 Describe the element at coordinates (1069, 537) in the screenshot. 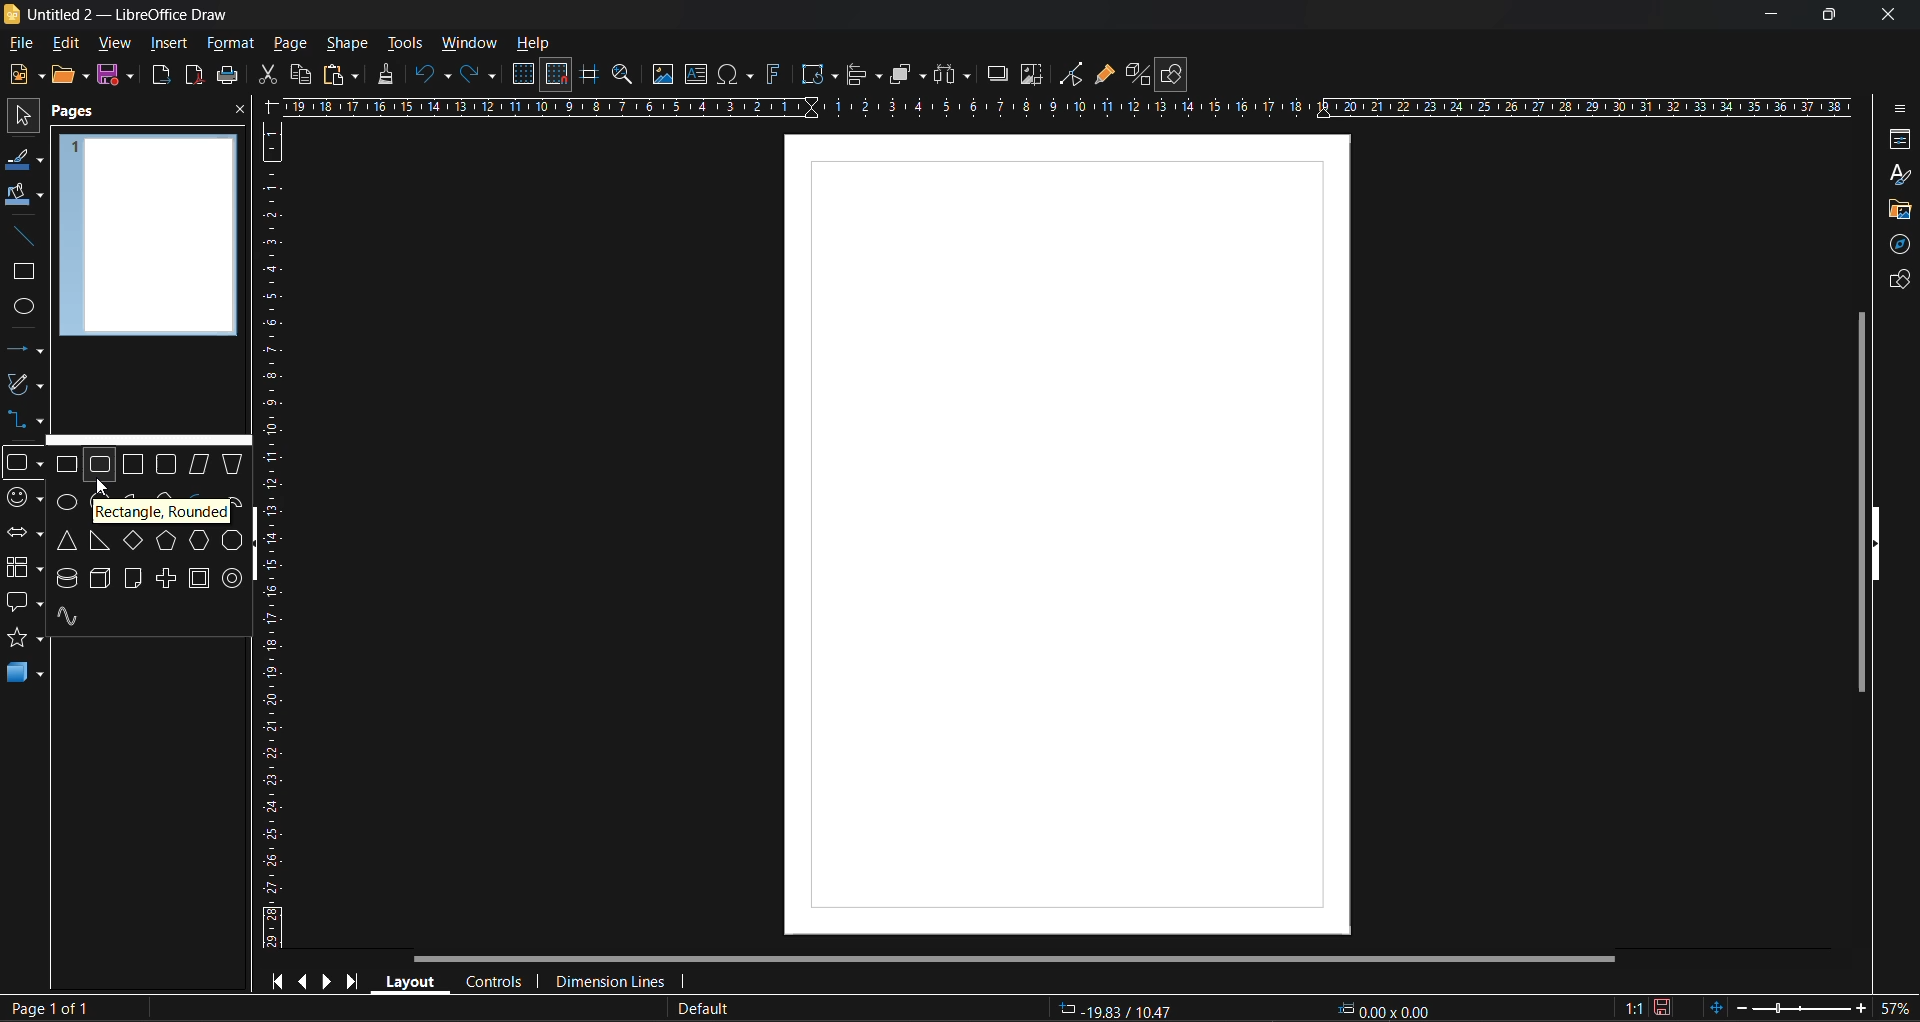

I see `page` at that location.